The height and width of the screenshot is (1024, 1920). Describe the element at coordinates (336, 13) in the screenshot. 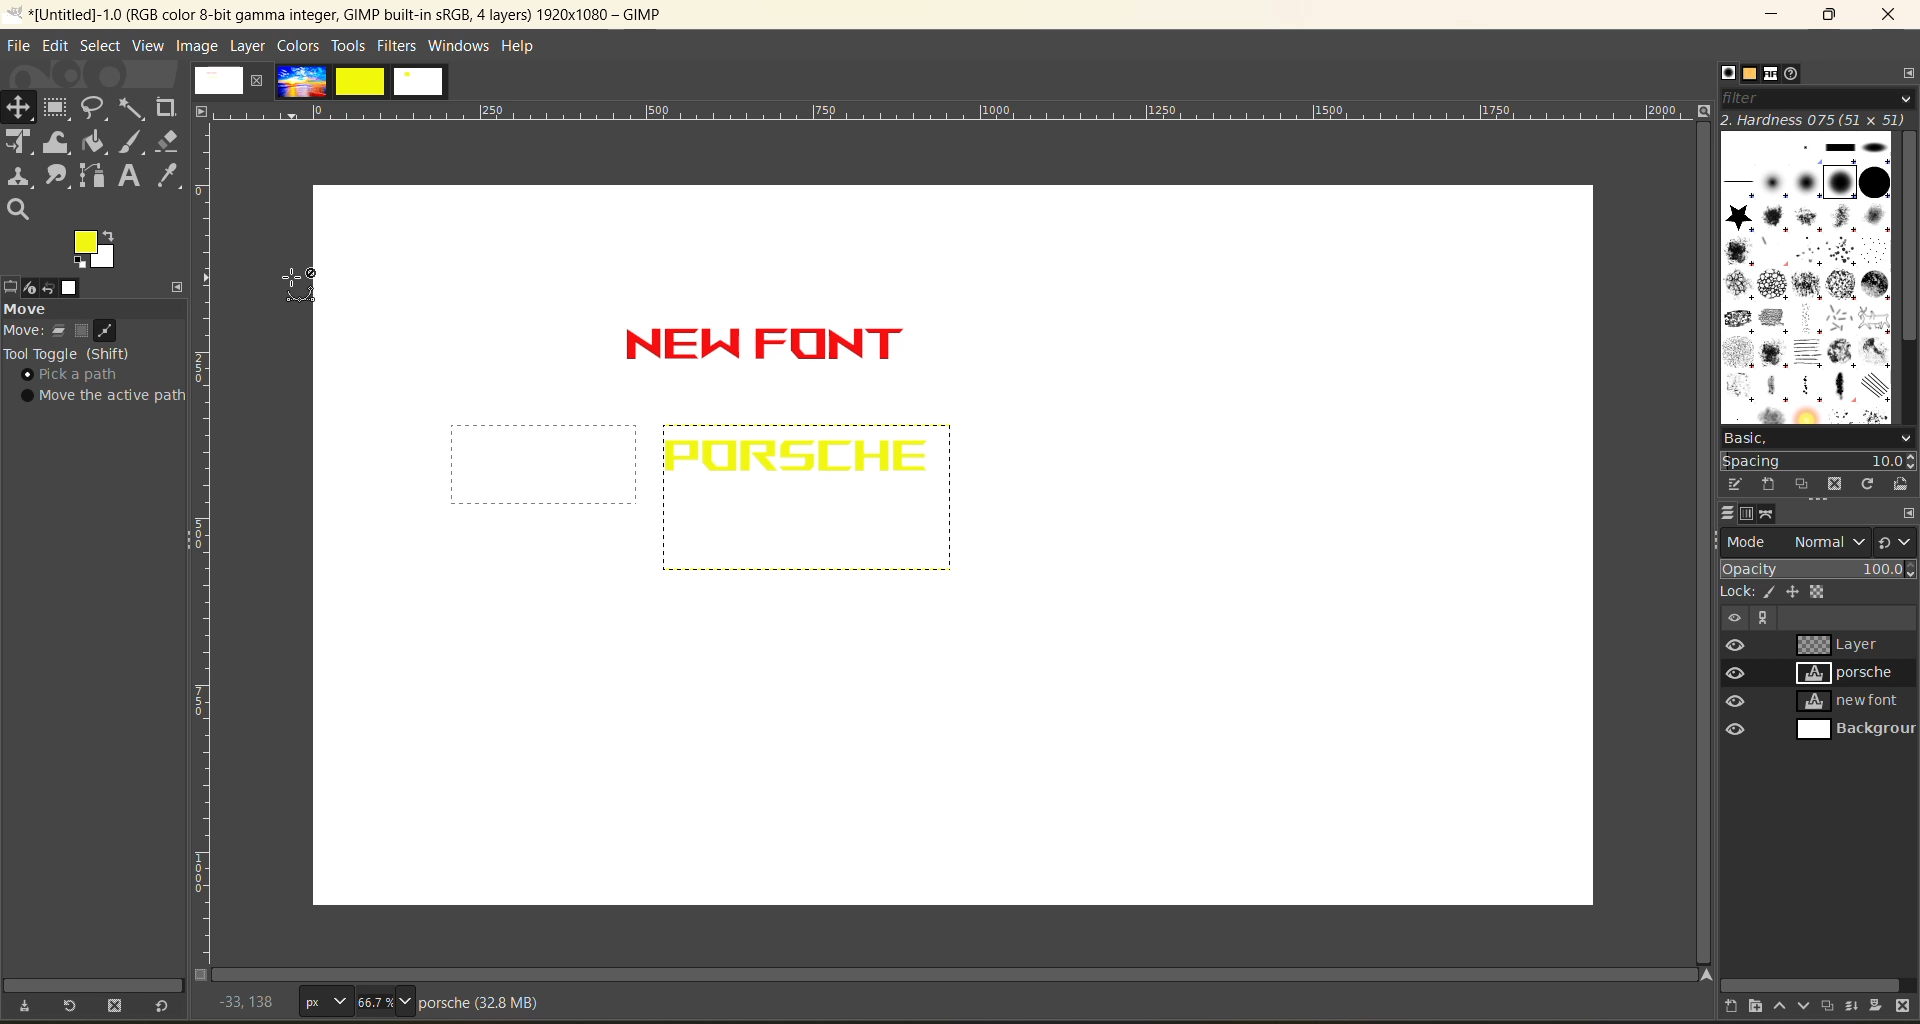

I see `app name and file name` at that location.